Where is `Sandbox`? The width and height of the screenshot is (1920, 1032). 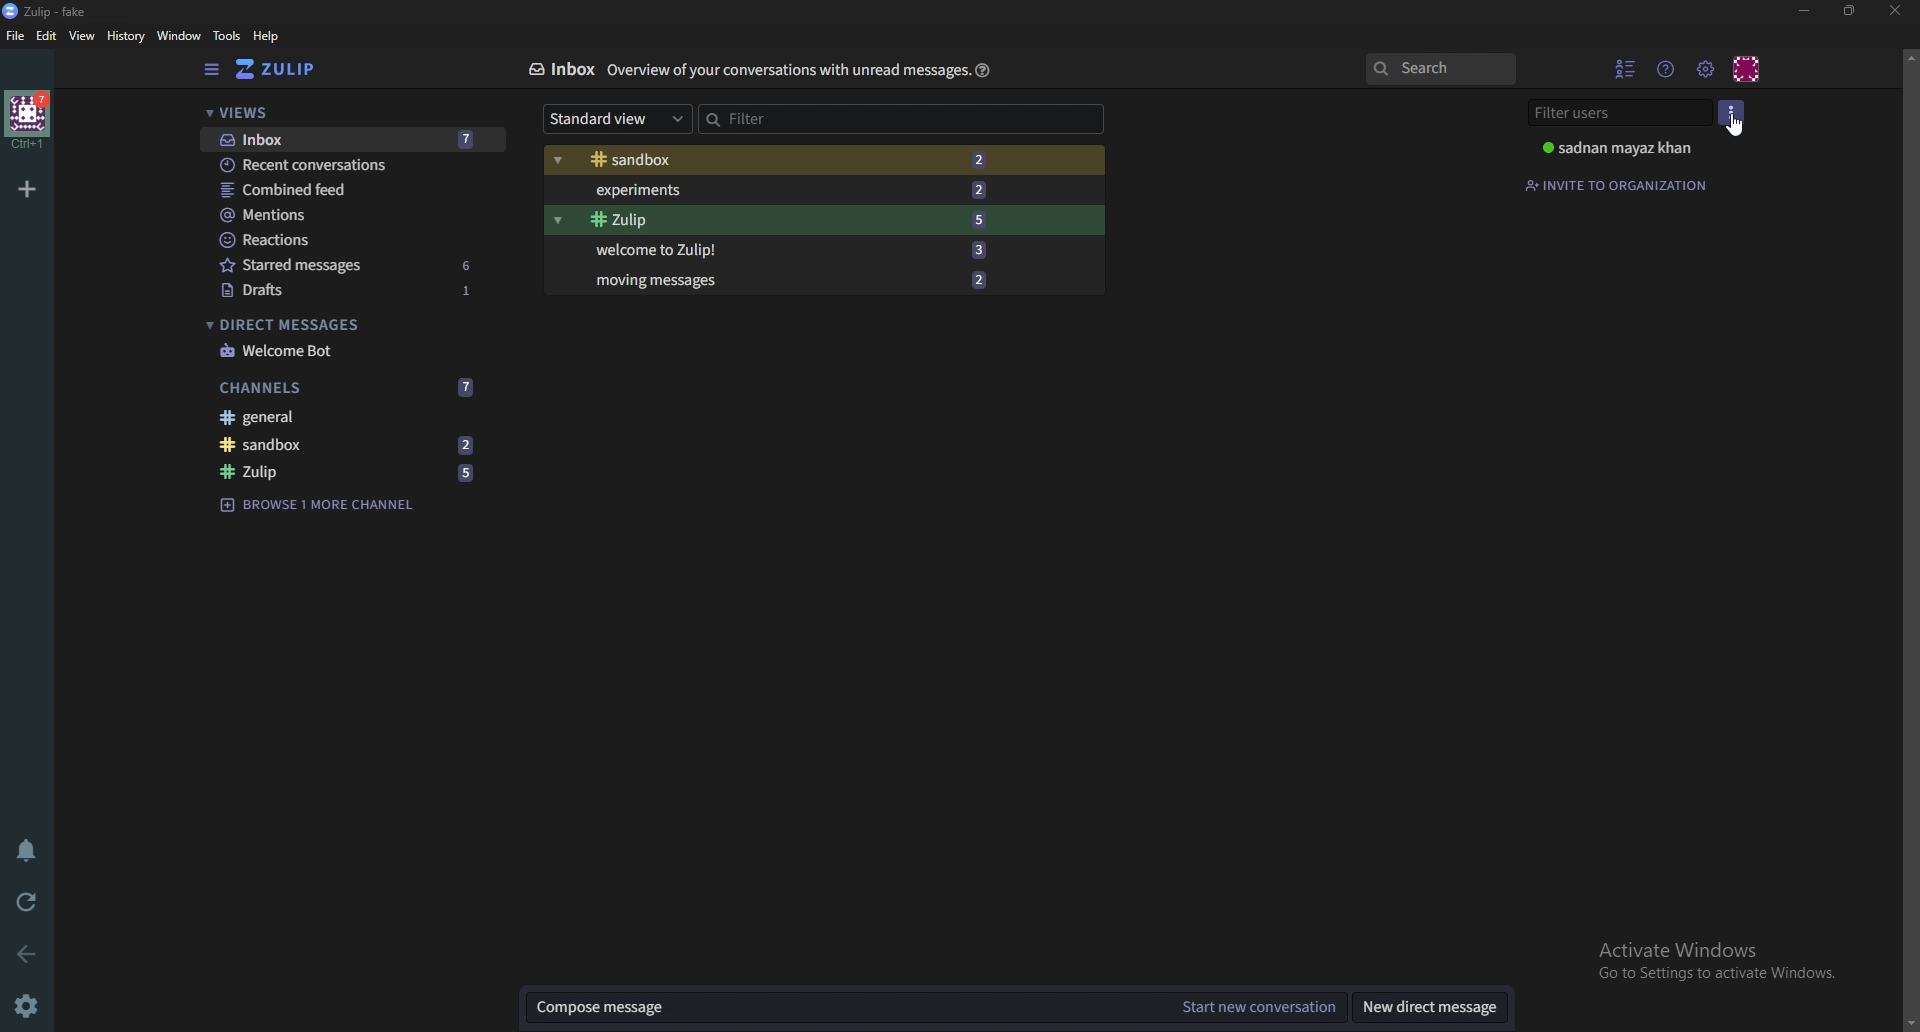
Sandbox is located at coordinates (345, 447).